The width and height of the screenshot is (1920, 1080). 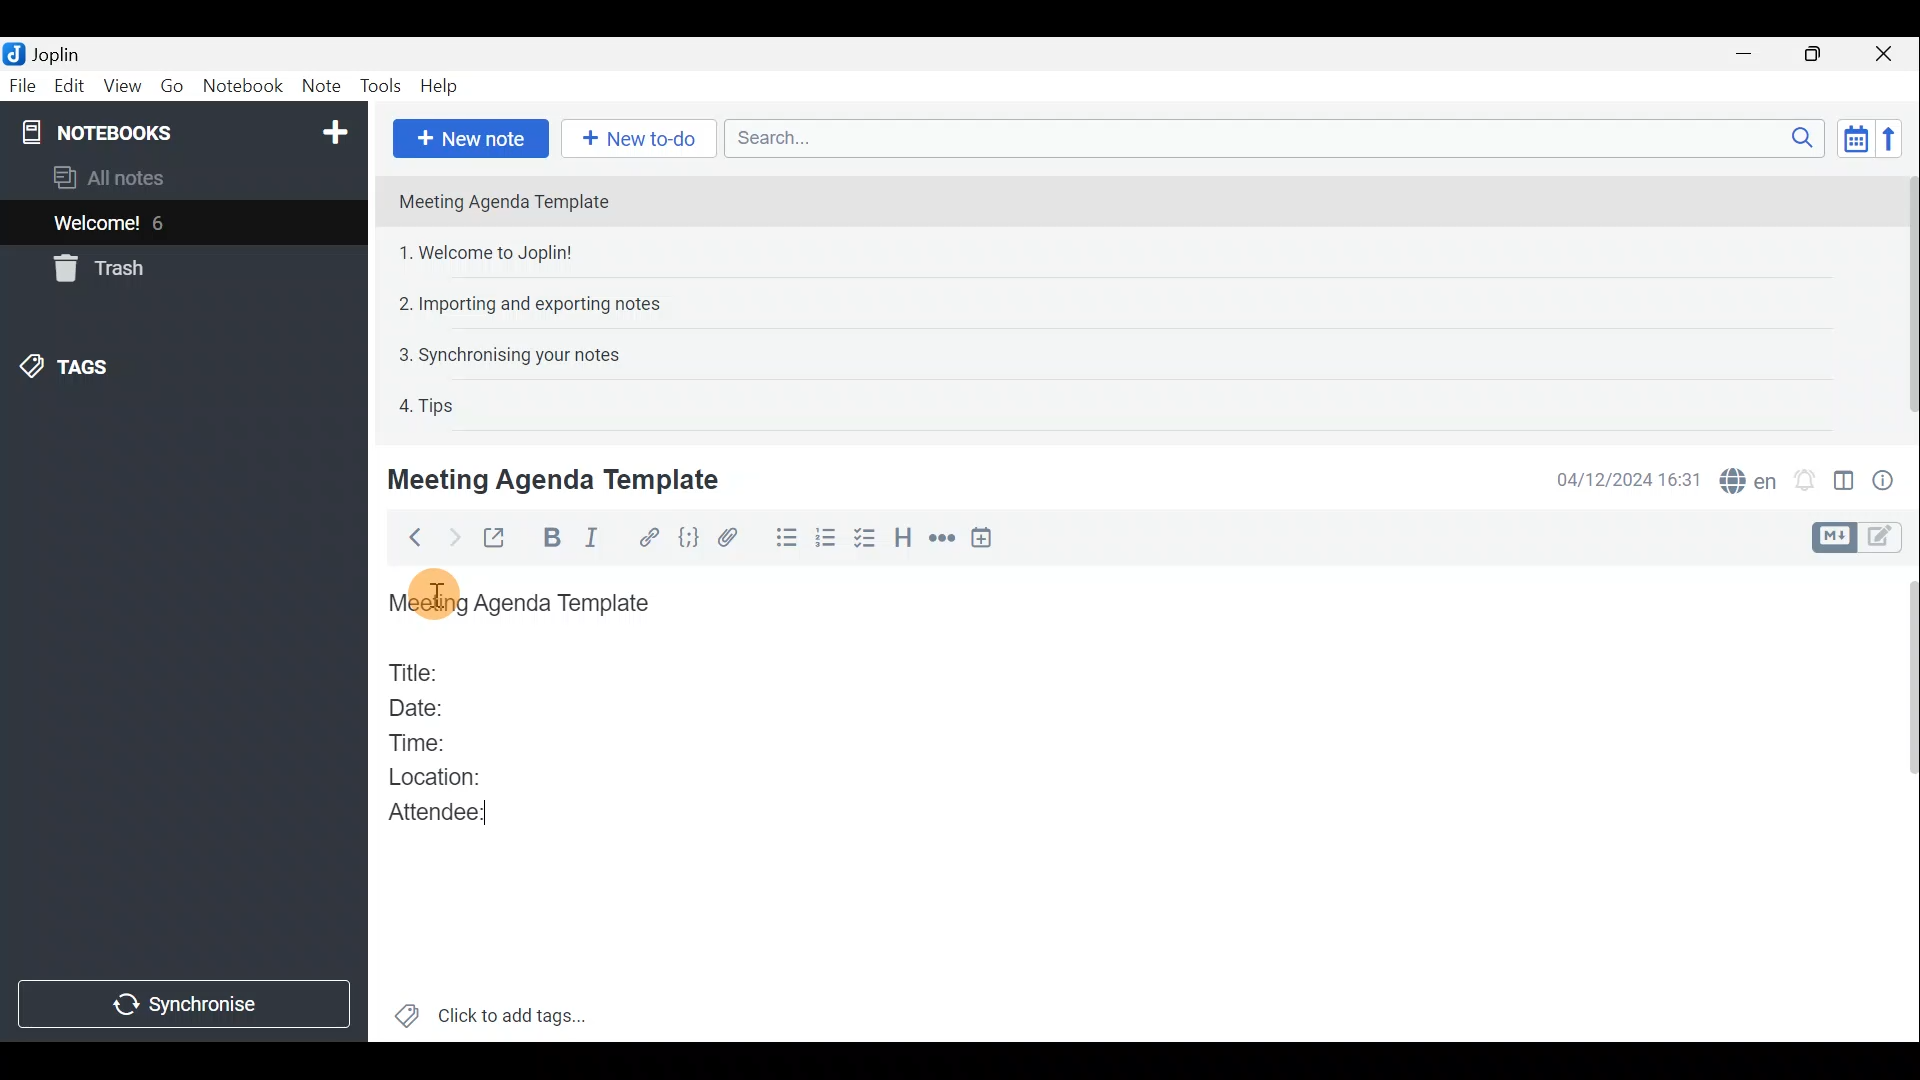 I want to click on View, so click(x=119, y=88).